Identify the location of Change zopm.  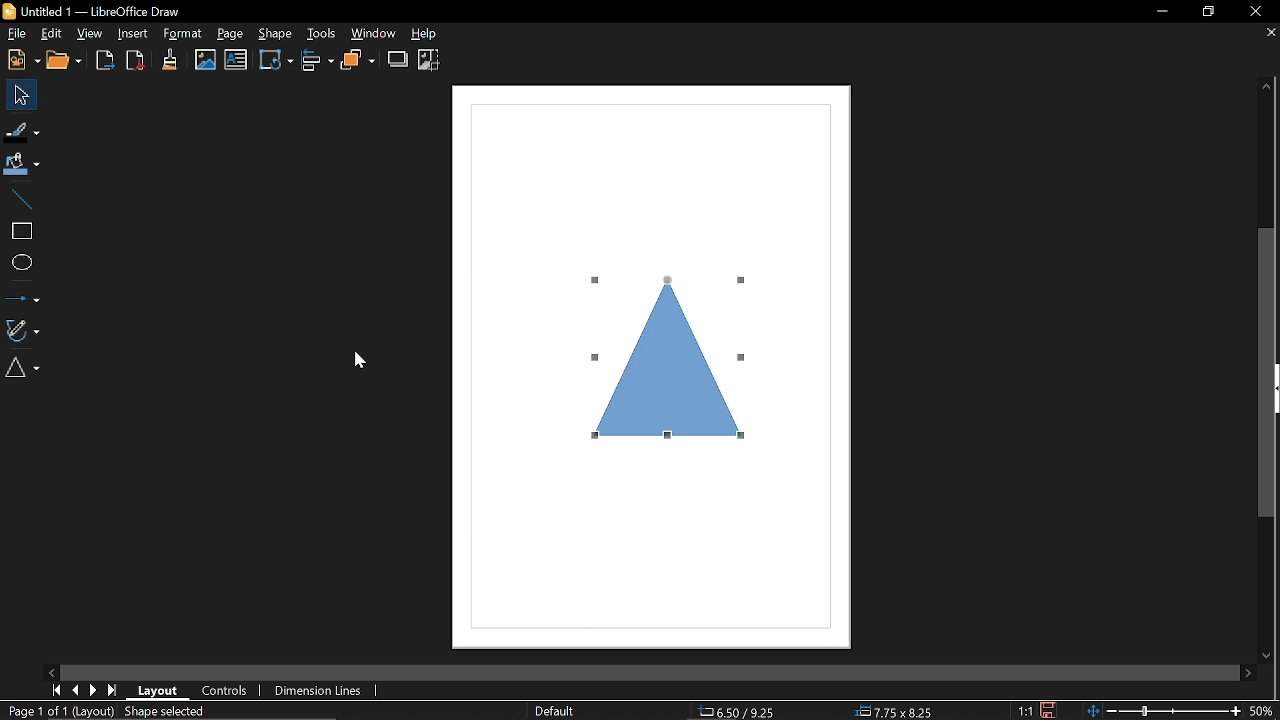
(1163, 712).